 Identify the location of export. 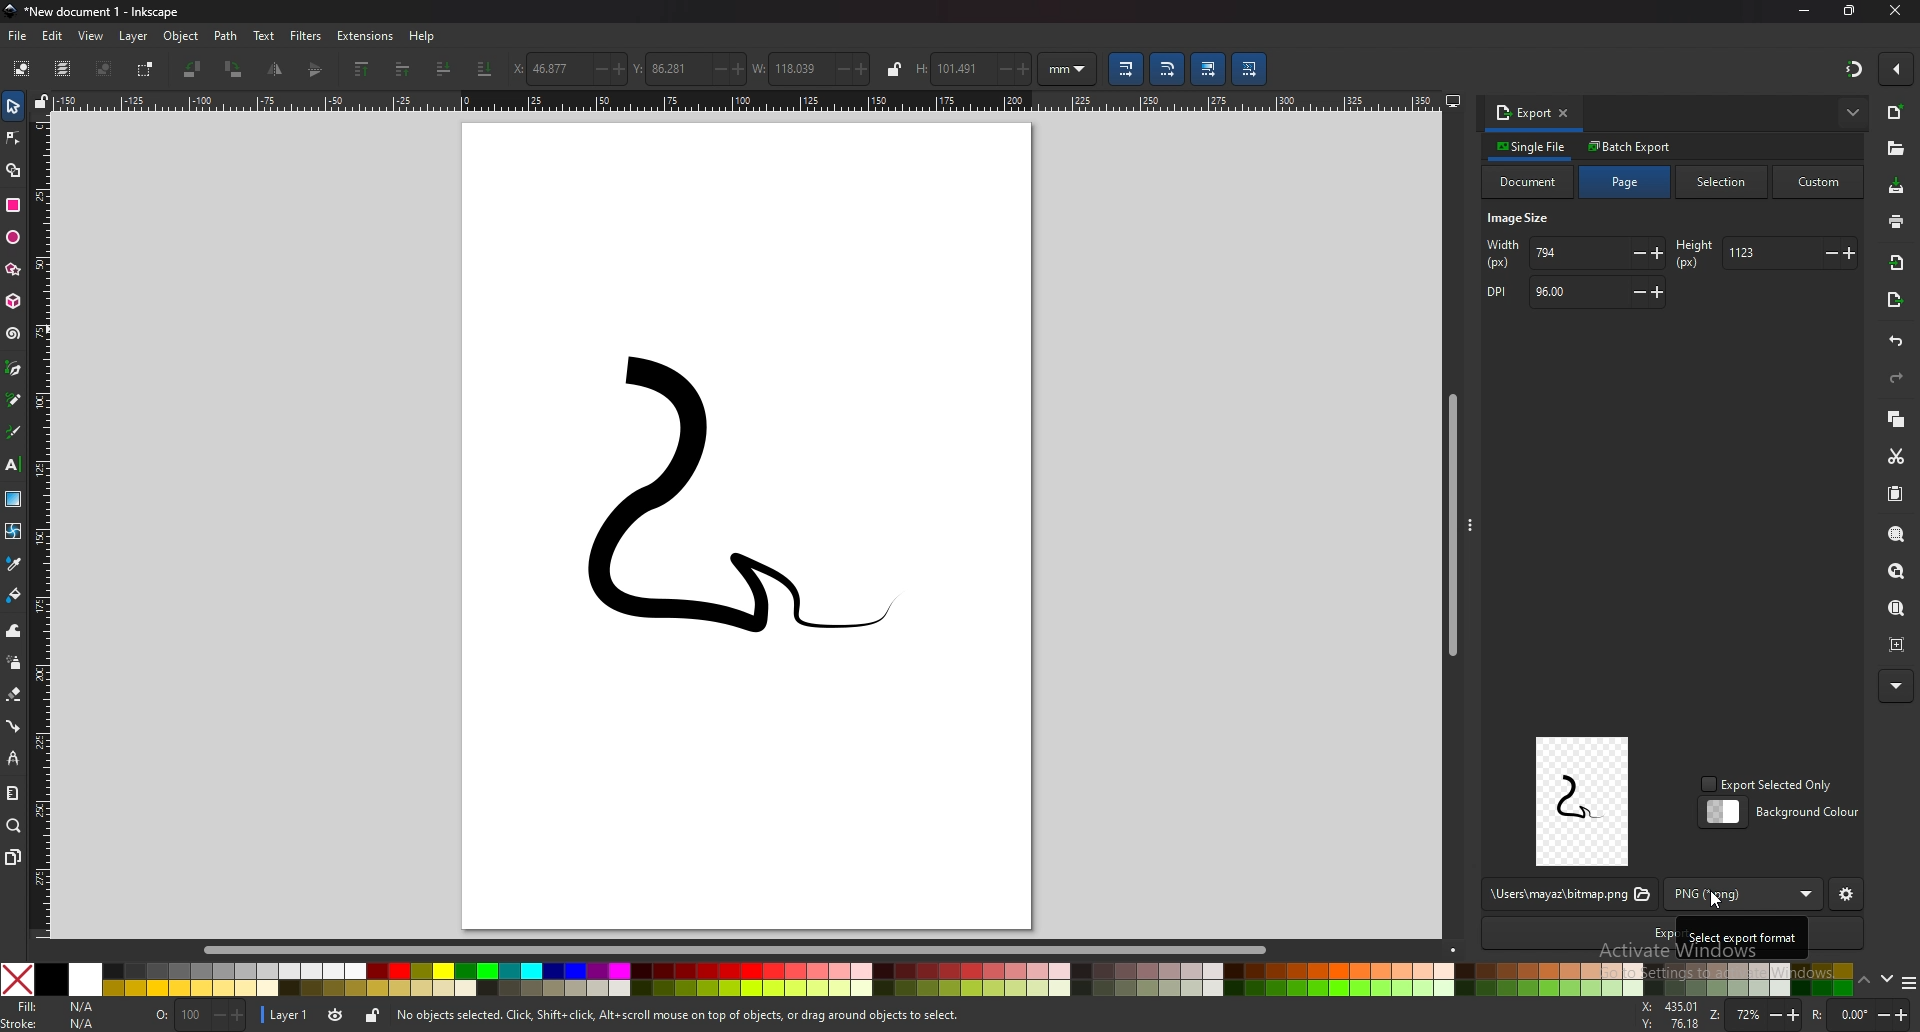
(1575, 933).